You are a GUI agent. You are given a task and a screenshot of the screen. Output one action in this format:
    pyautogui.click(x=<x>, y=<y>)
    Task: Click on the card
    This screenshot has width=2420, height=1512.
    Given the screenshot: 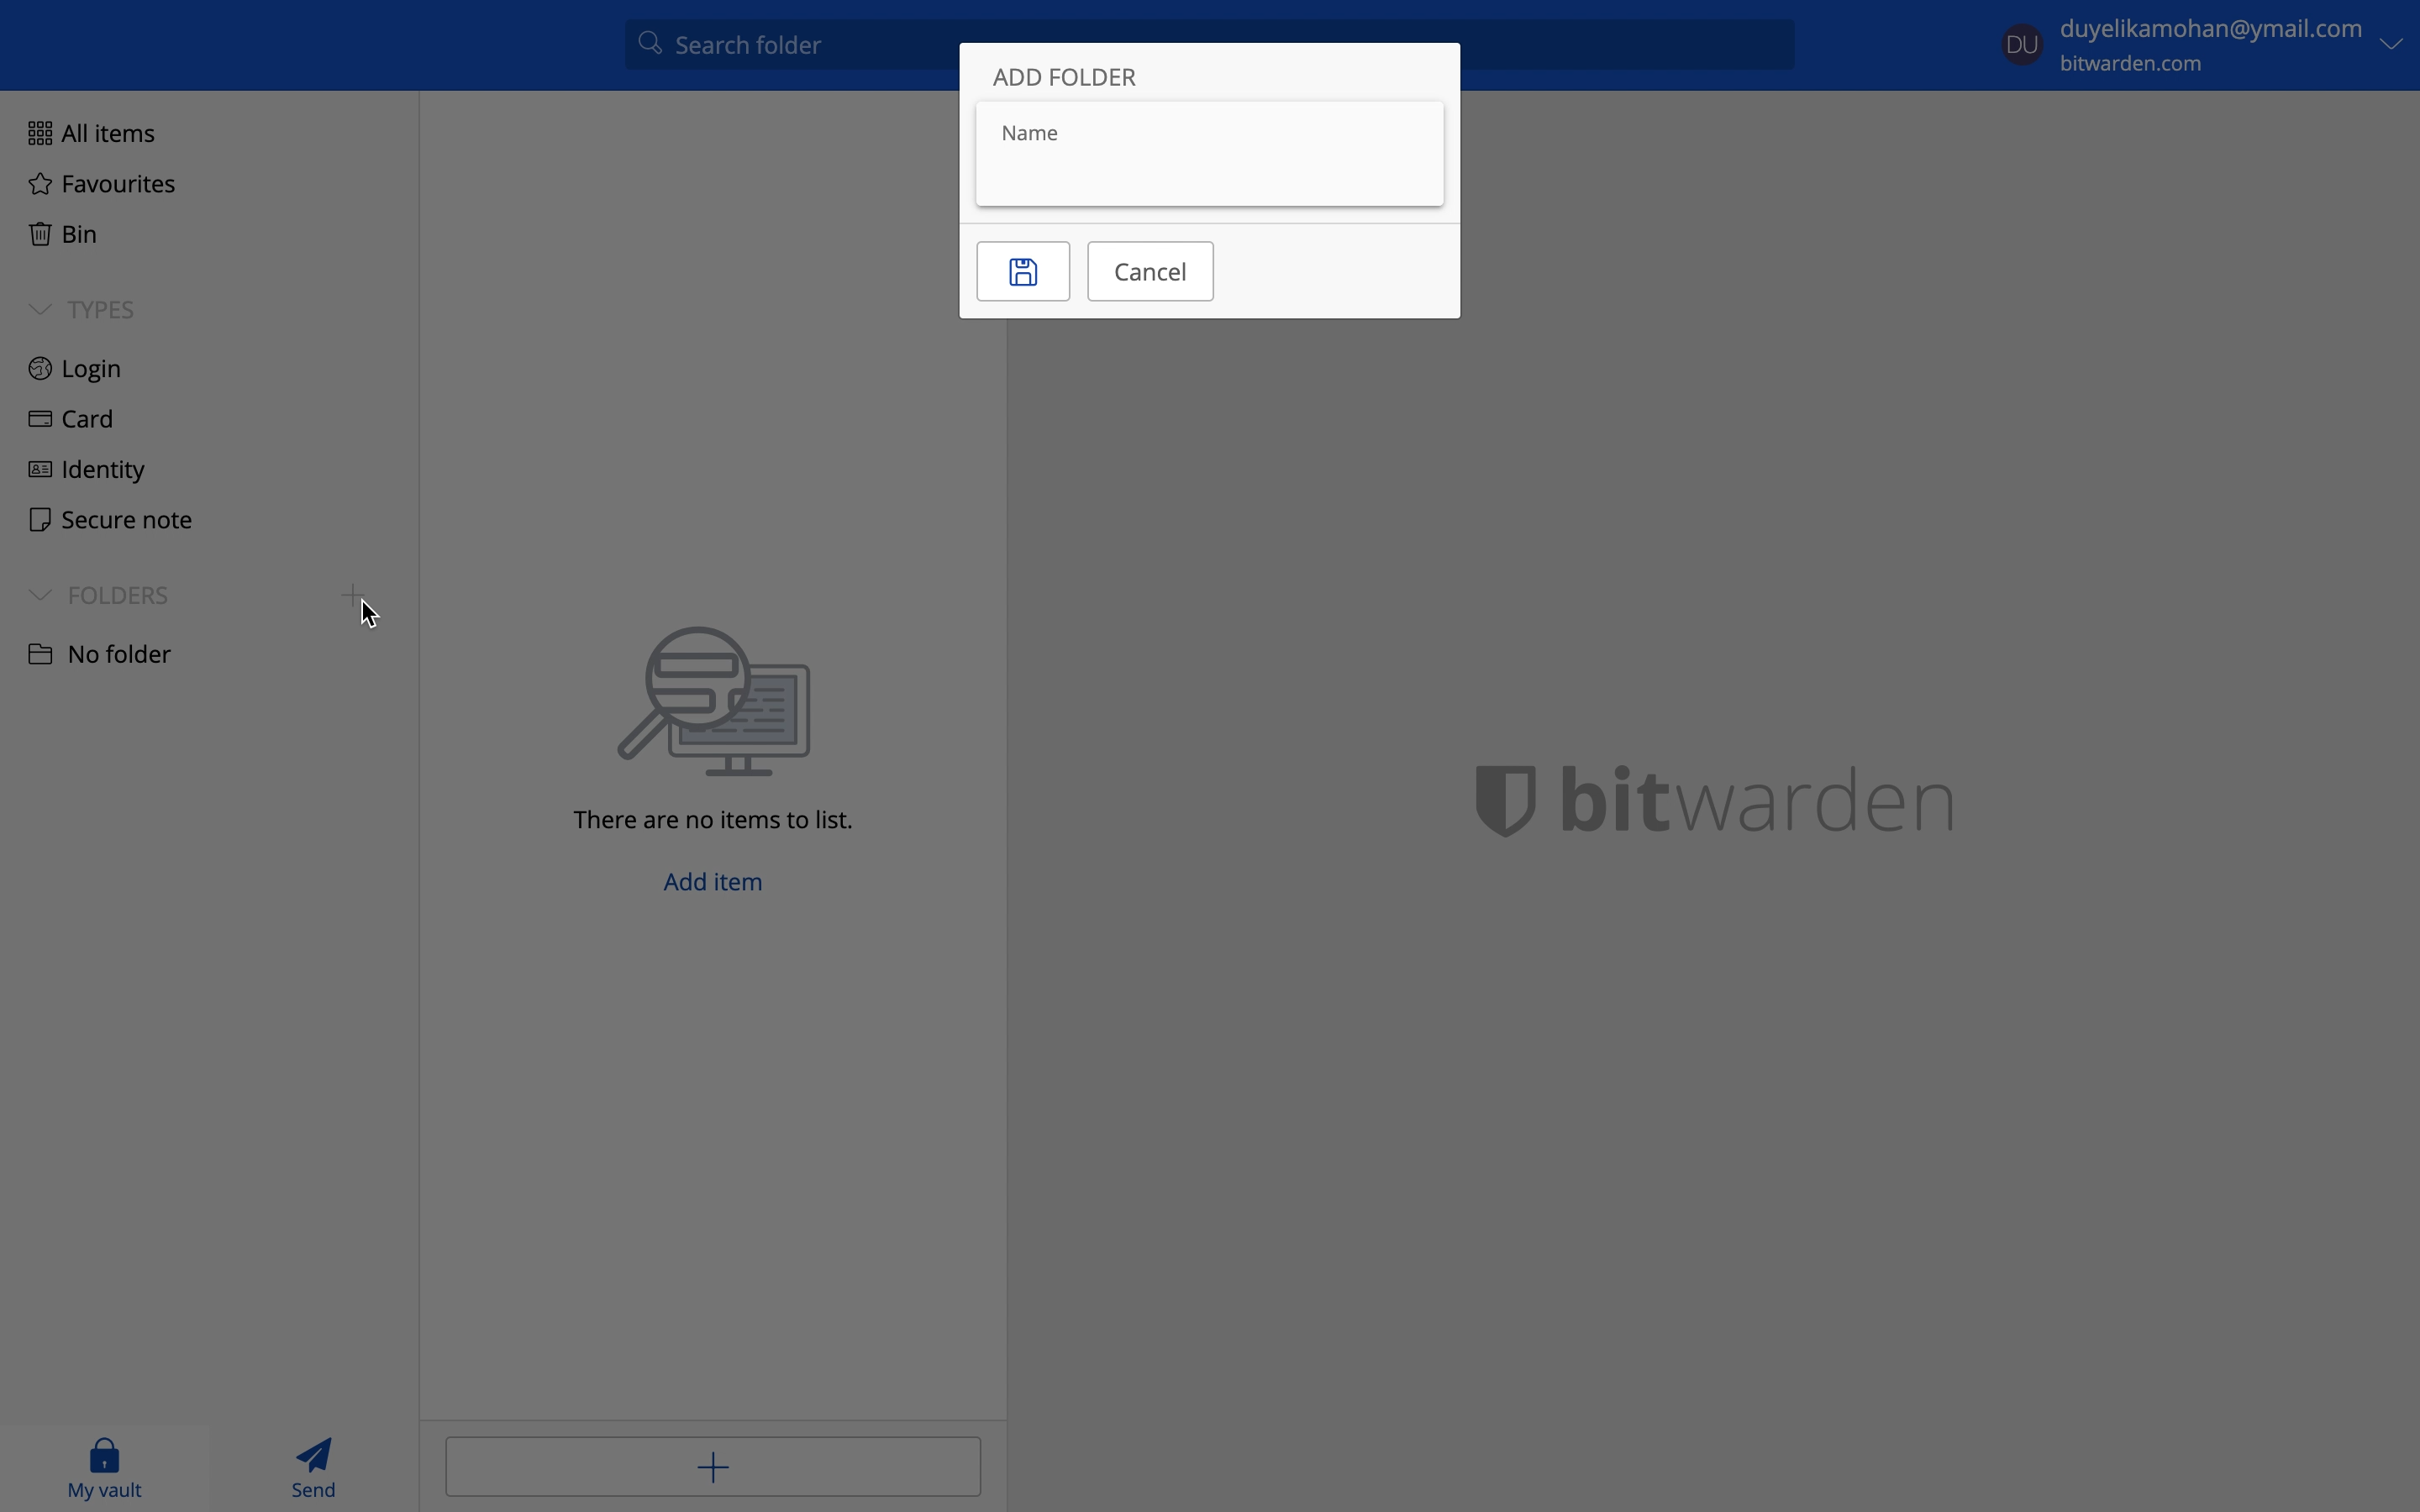 What is the action you would take?
    pyautogui.click(x=66, y=422)
    